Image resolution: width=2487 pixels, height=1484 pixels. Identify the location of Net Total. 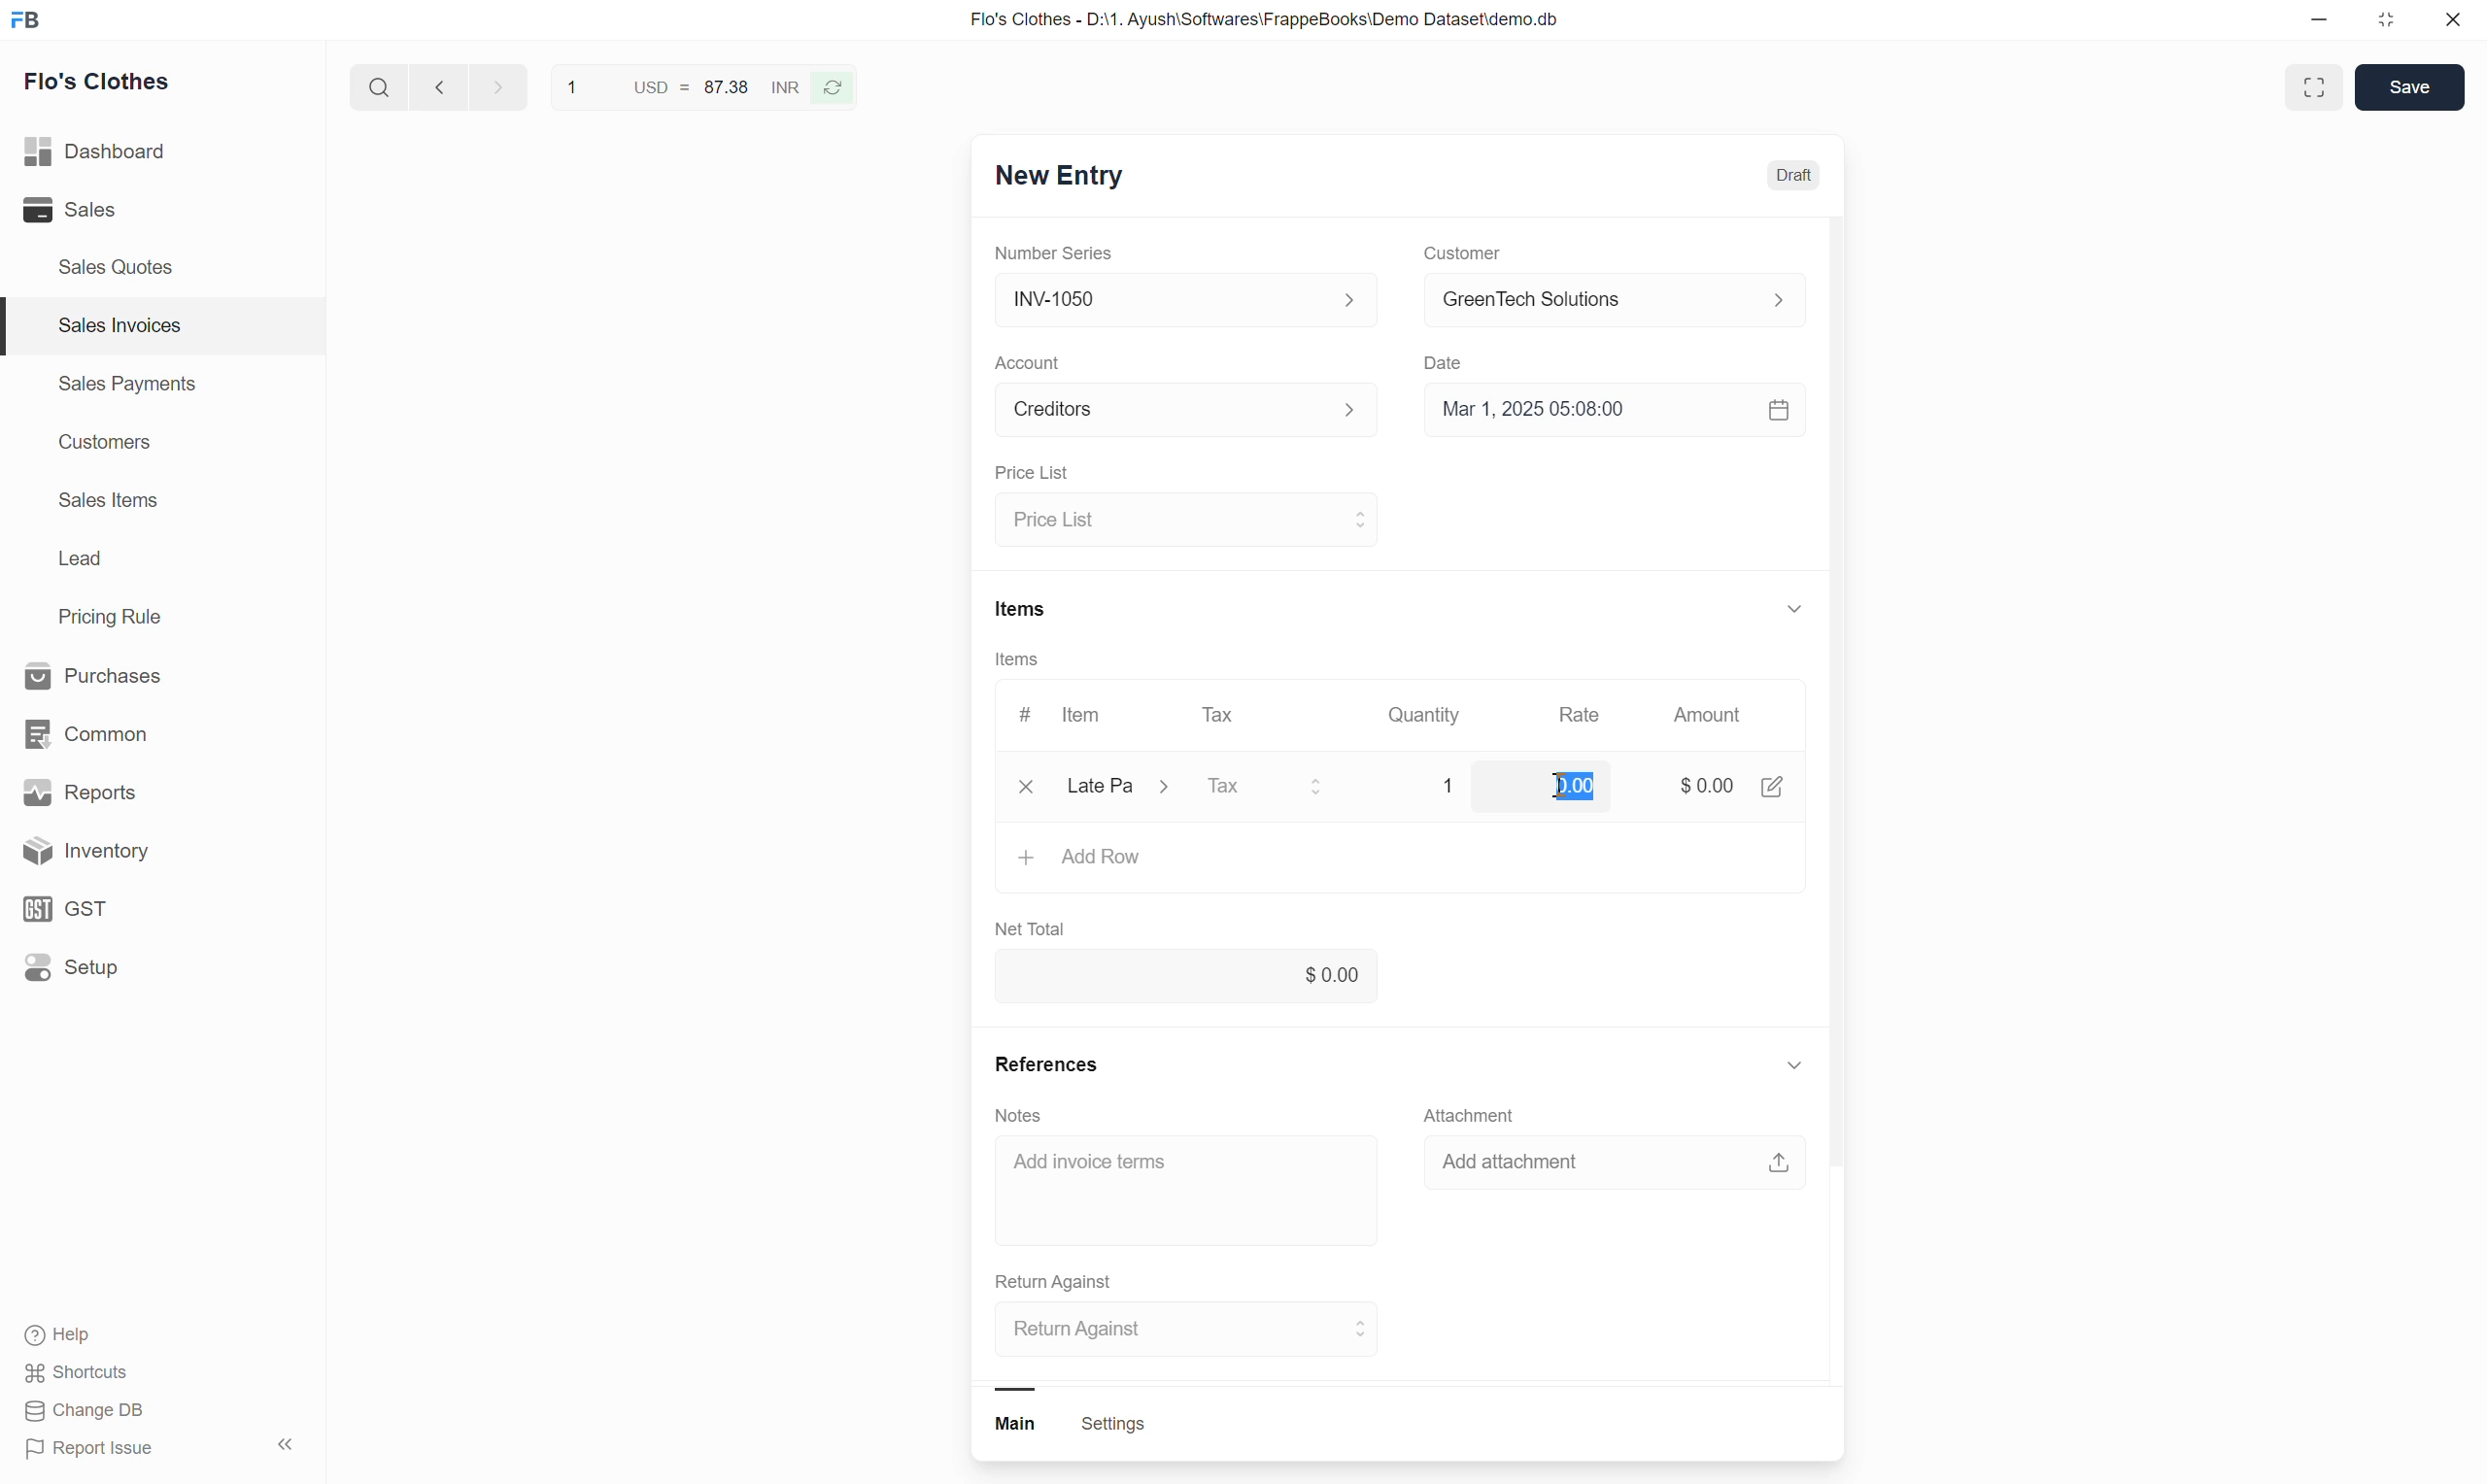
(1038, 926).